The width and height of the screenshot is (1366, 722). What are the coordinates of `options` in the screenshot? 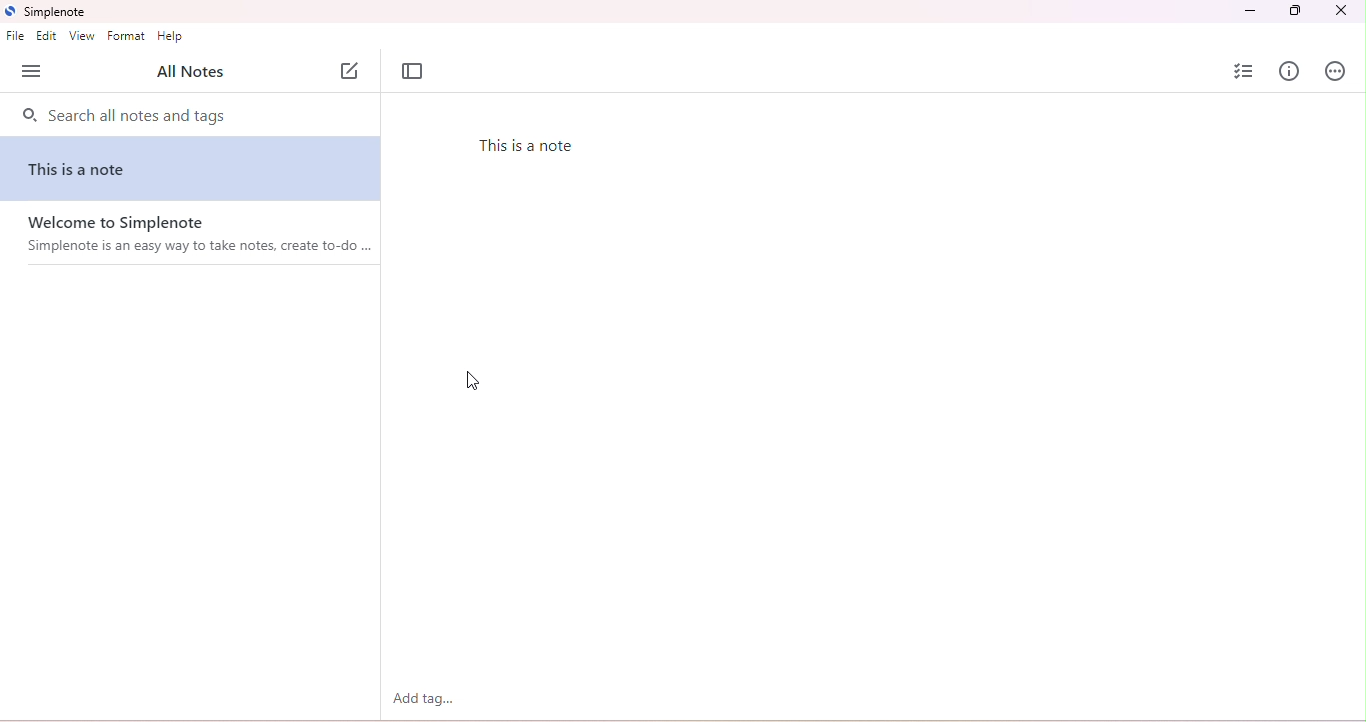 It's located at (1335, 71).